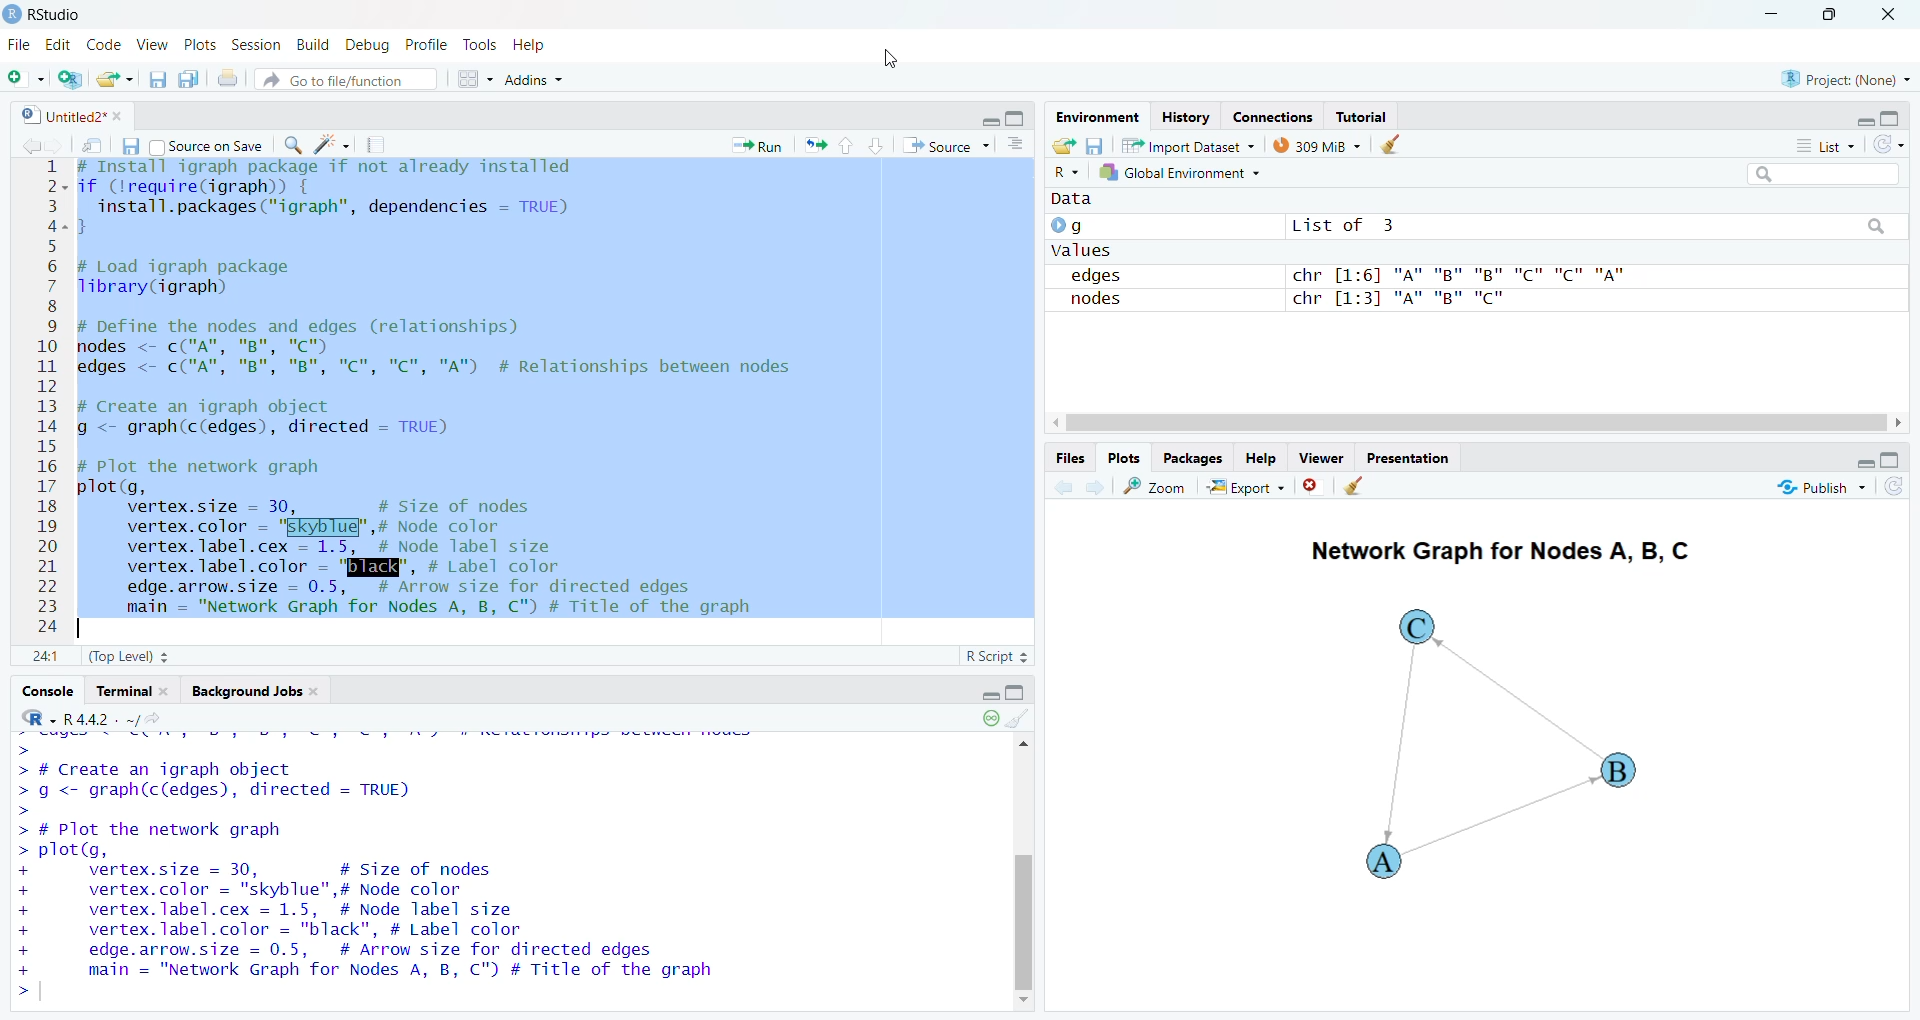  Describe the element at coordinates (1771, 14) in the screenshot. I see `minimise` at that location.